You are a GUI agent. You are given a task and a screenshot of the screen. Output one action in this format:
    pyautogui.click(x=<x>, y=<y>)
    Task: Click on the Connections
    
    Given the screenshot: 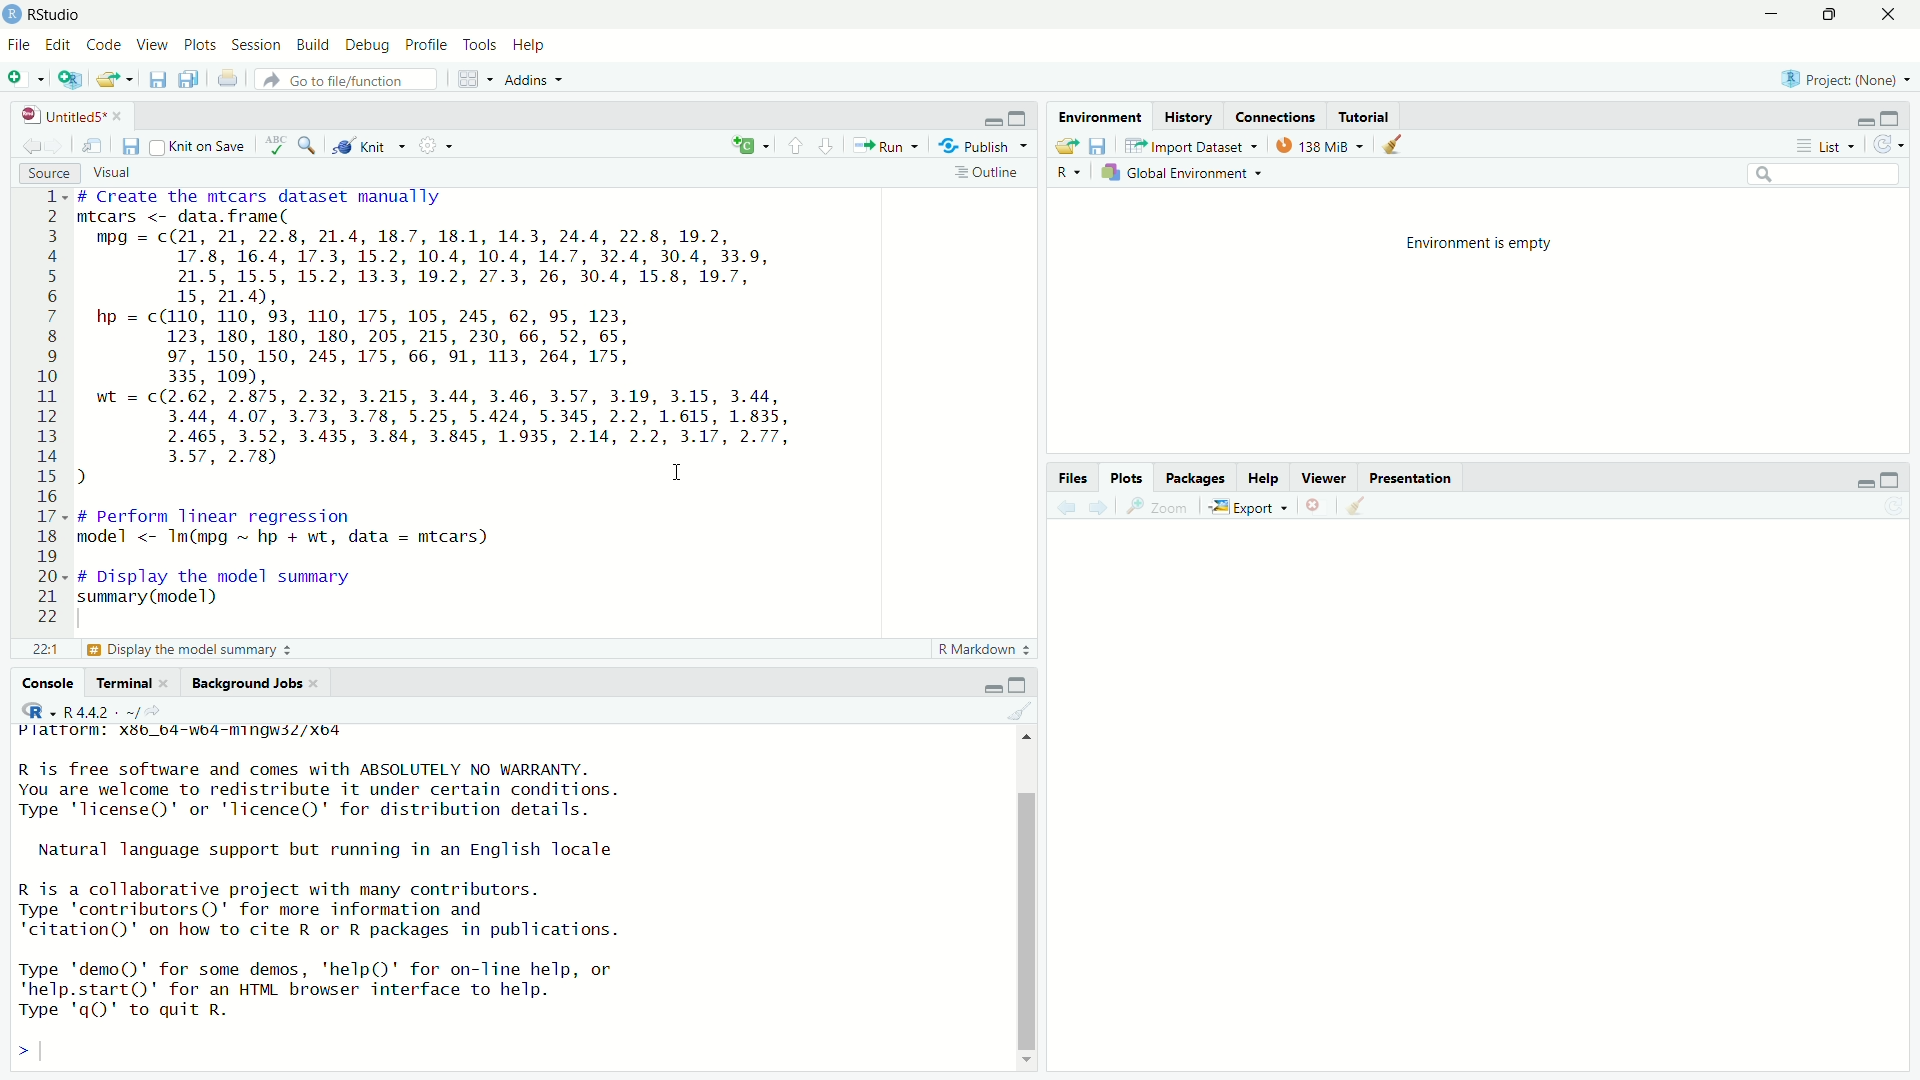 What is the action you would take?
    pyautogui.click(x=1276, y=118)
    